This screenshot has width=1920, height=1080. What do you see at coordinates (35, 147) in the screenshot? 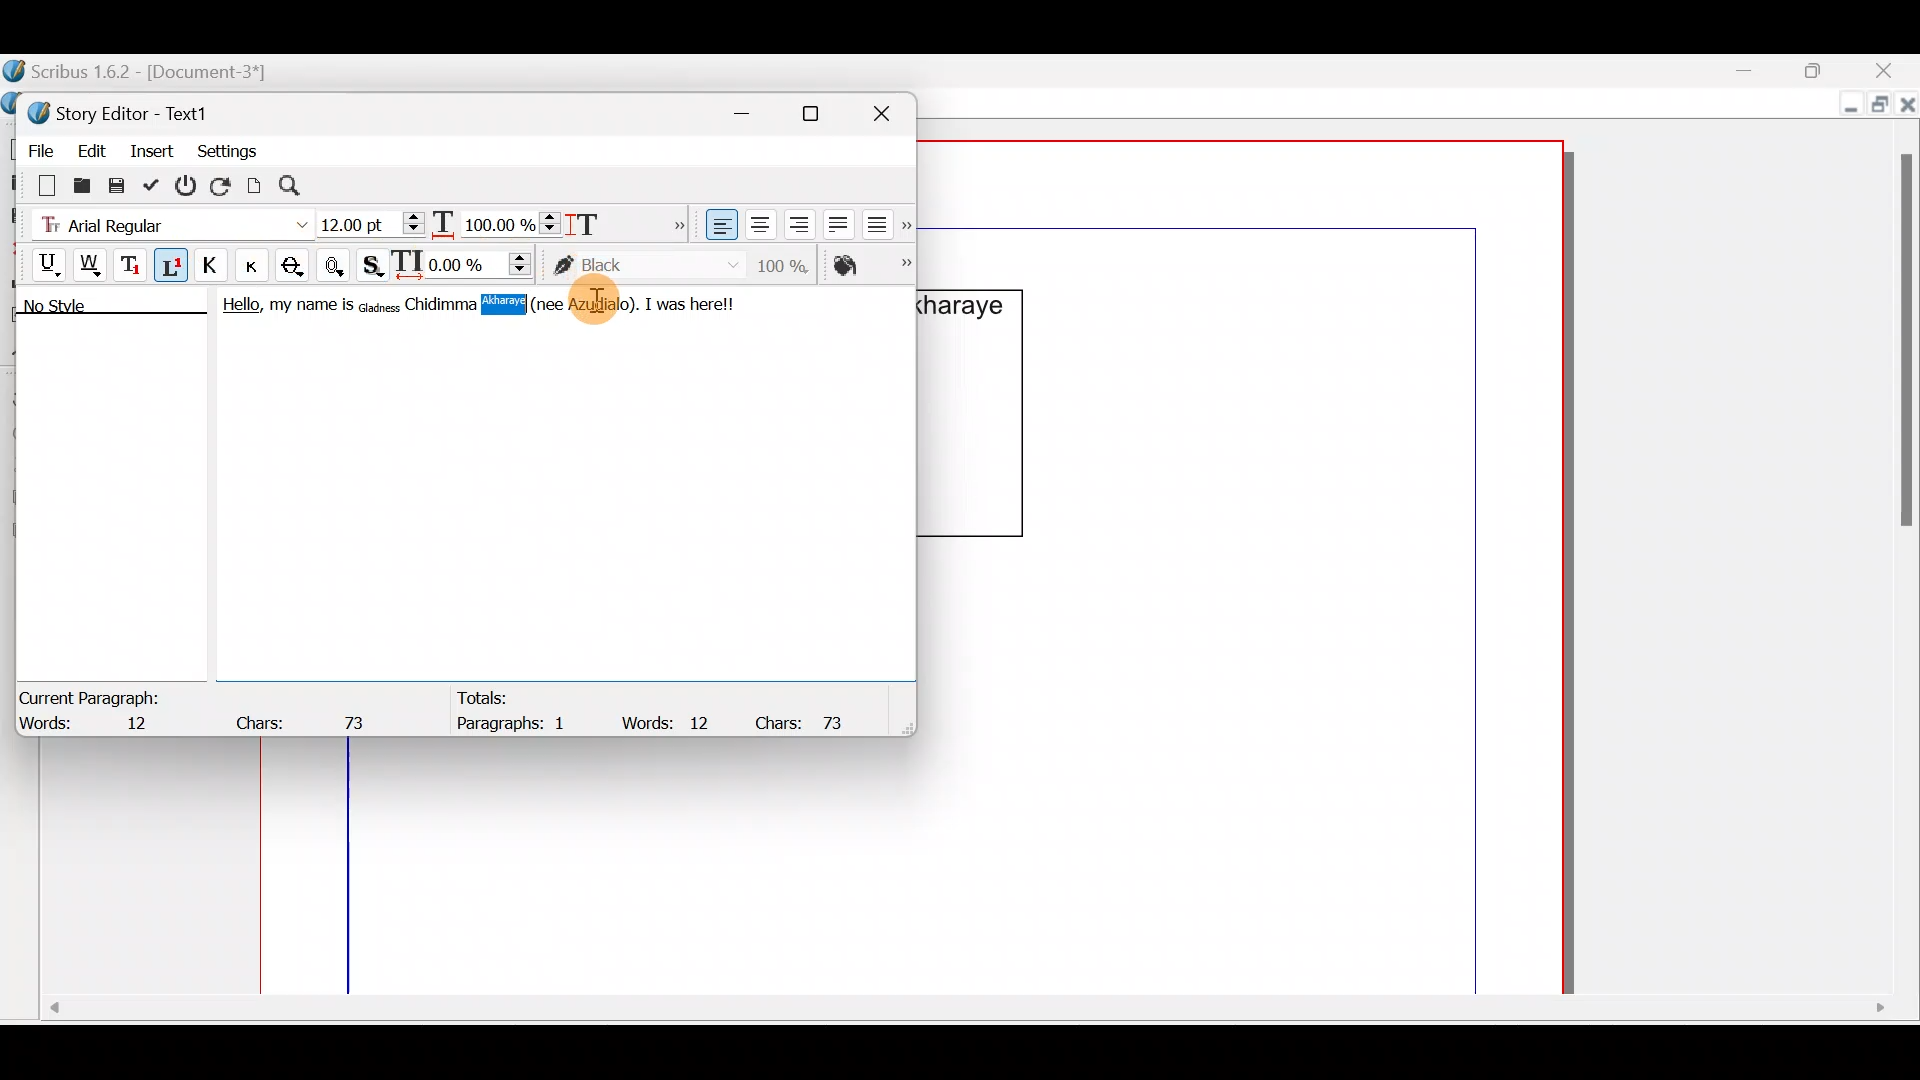
I see `File` at bounding box center [35, 147].